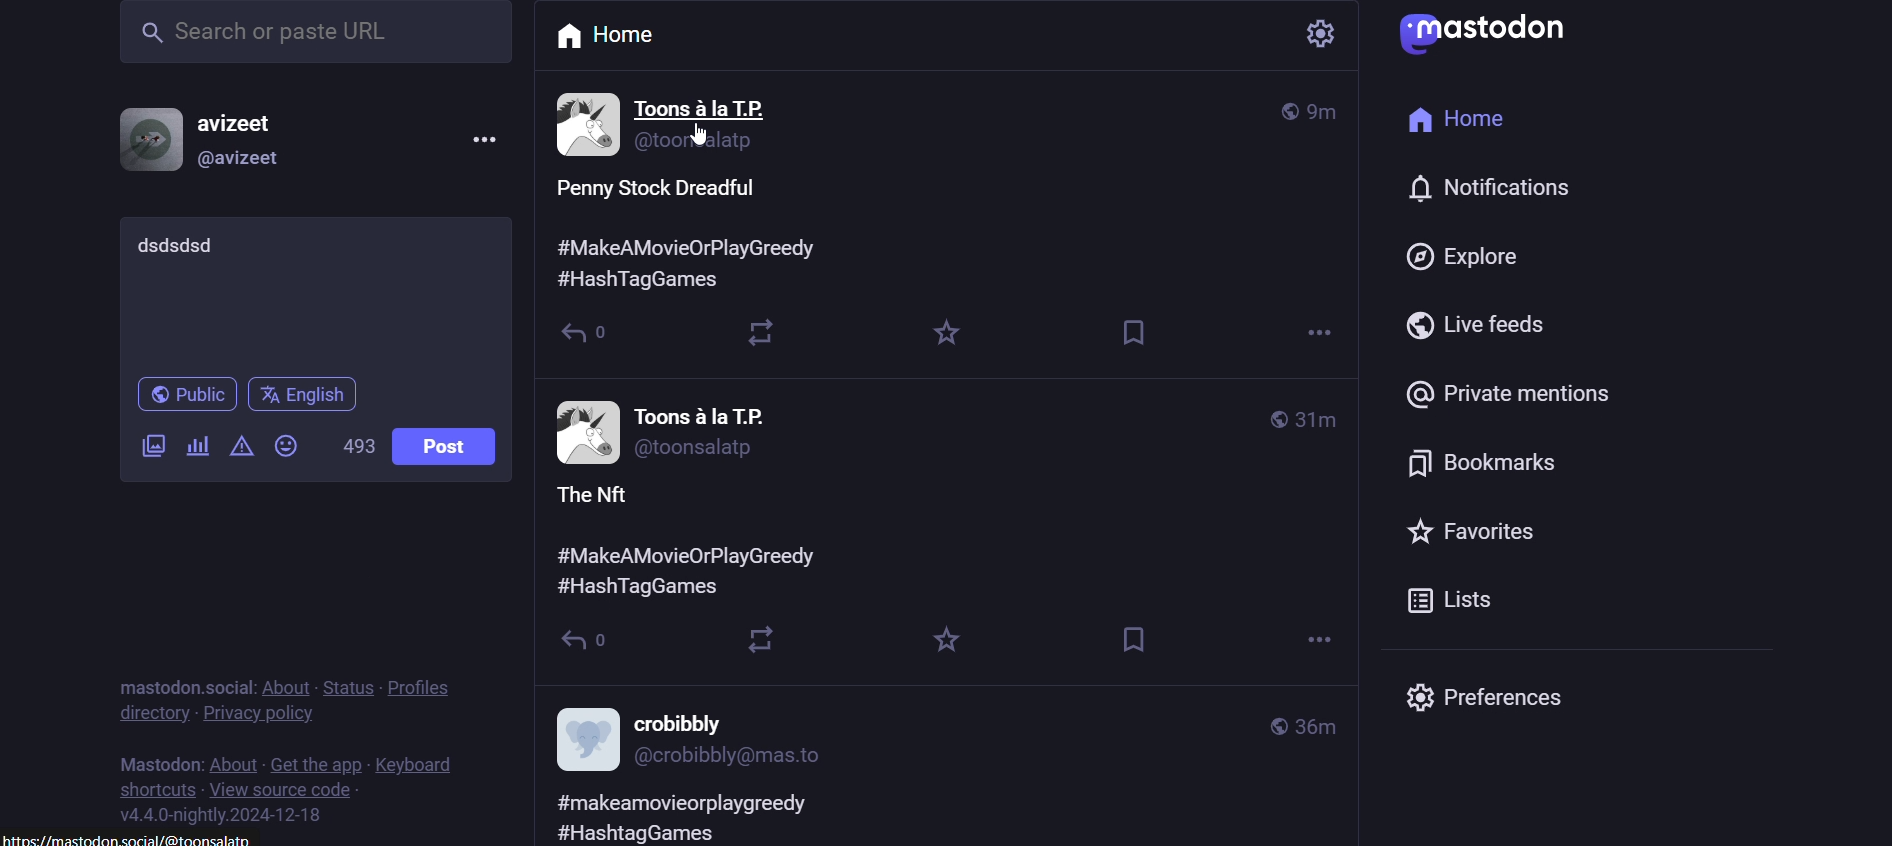 Image resolution: width=1892 pixels, height=846 pixels. Describe the element at coordinates (250, 163) in the screenshot. I see `@username` at that location.